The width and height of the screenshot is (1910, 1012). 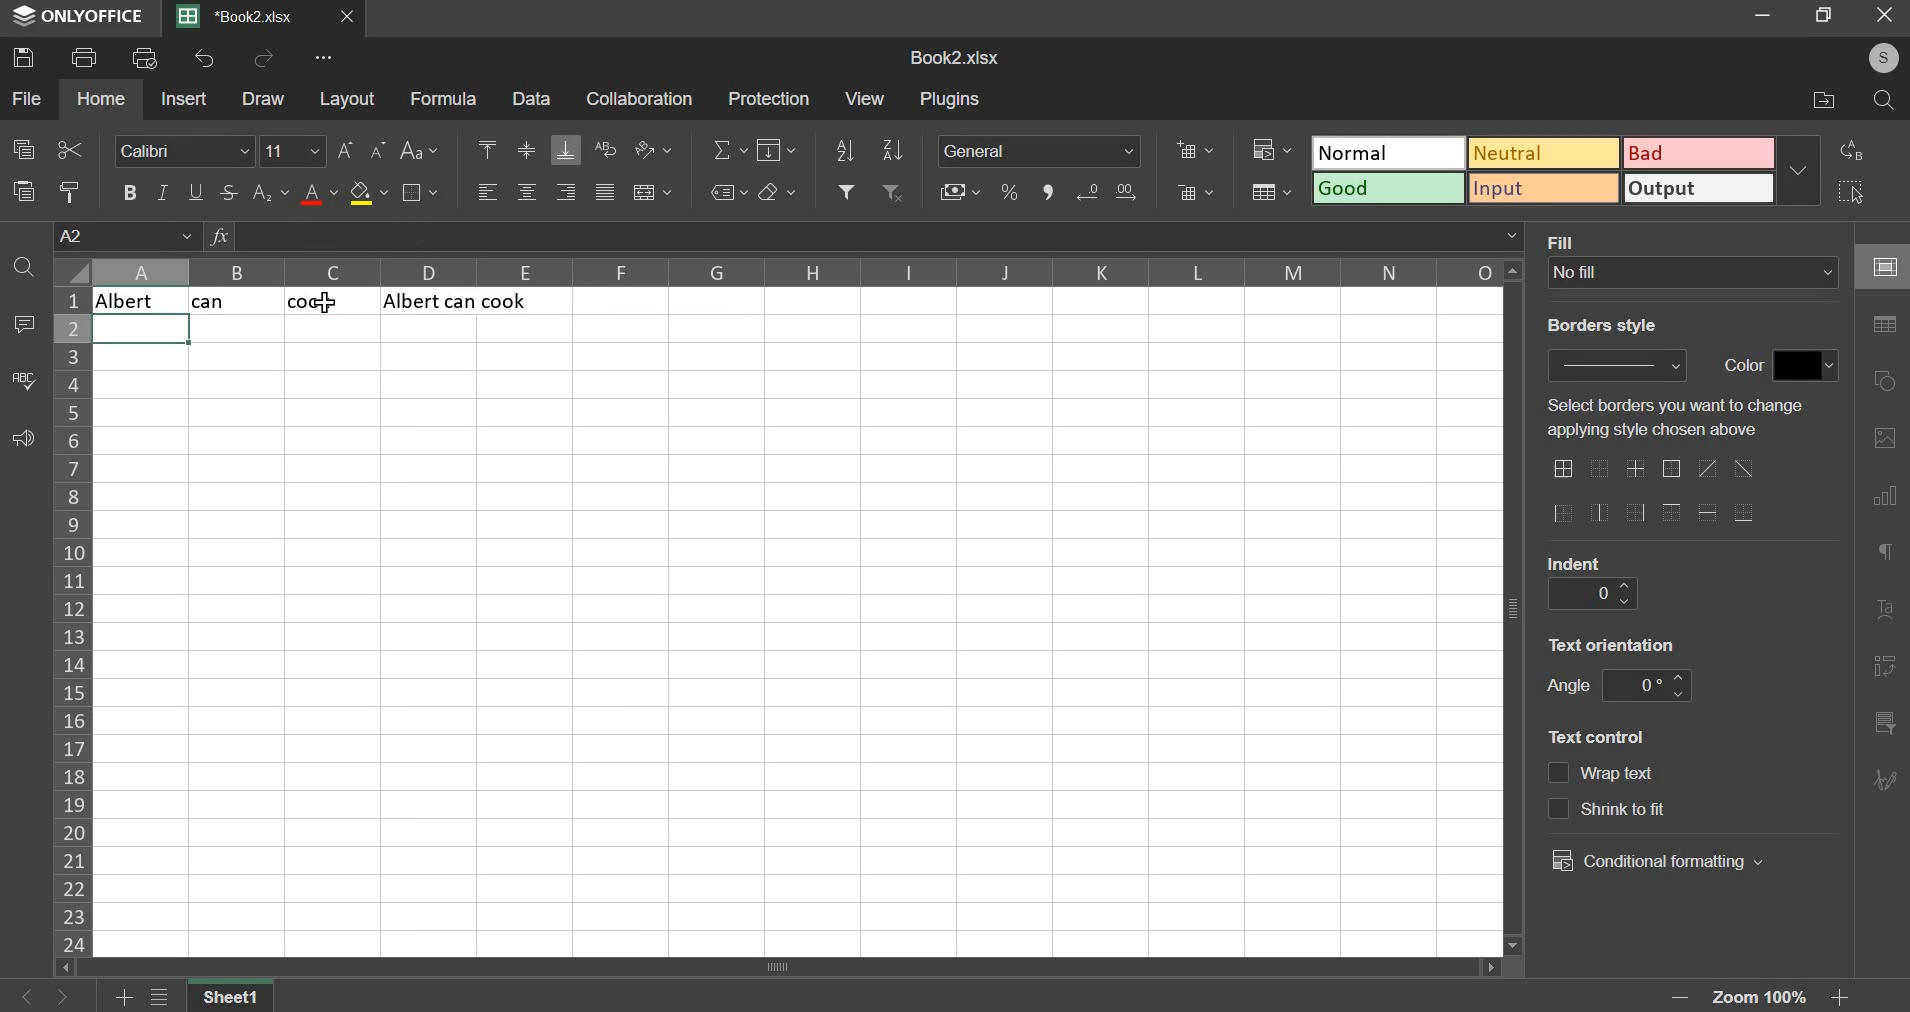 I want to click on feedback, so click(x=23, y=440).